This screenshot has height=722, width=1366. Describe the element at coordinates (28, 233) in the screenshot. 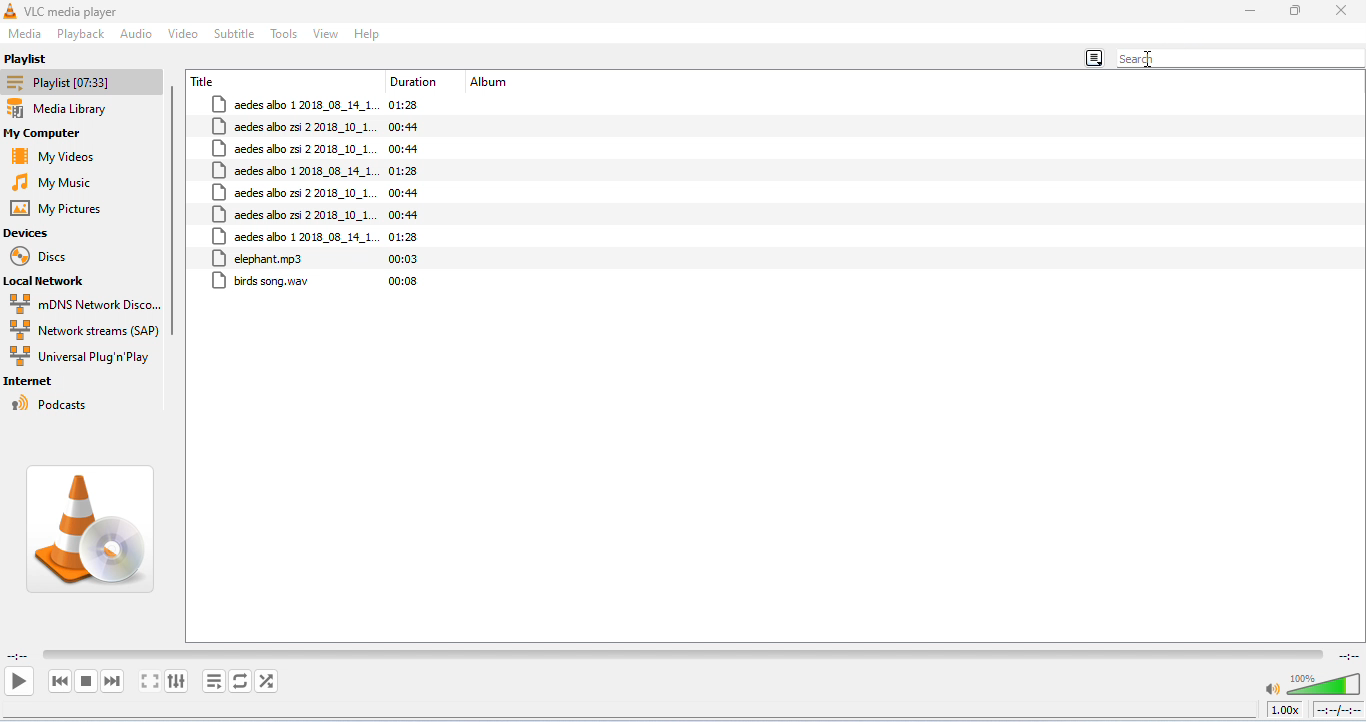

I see `devices` at that location.